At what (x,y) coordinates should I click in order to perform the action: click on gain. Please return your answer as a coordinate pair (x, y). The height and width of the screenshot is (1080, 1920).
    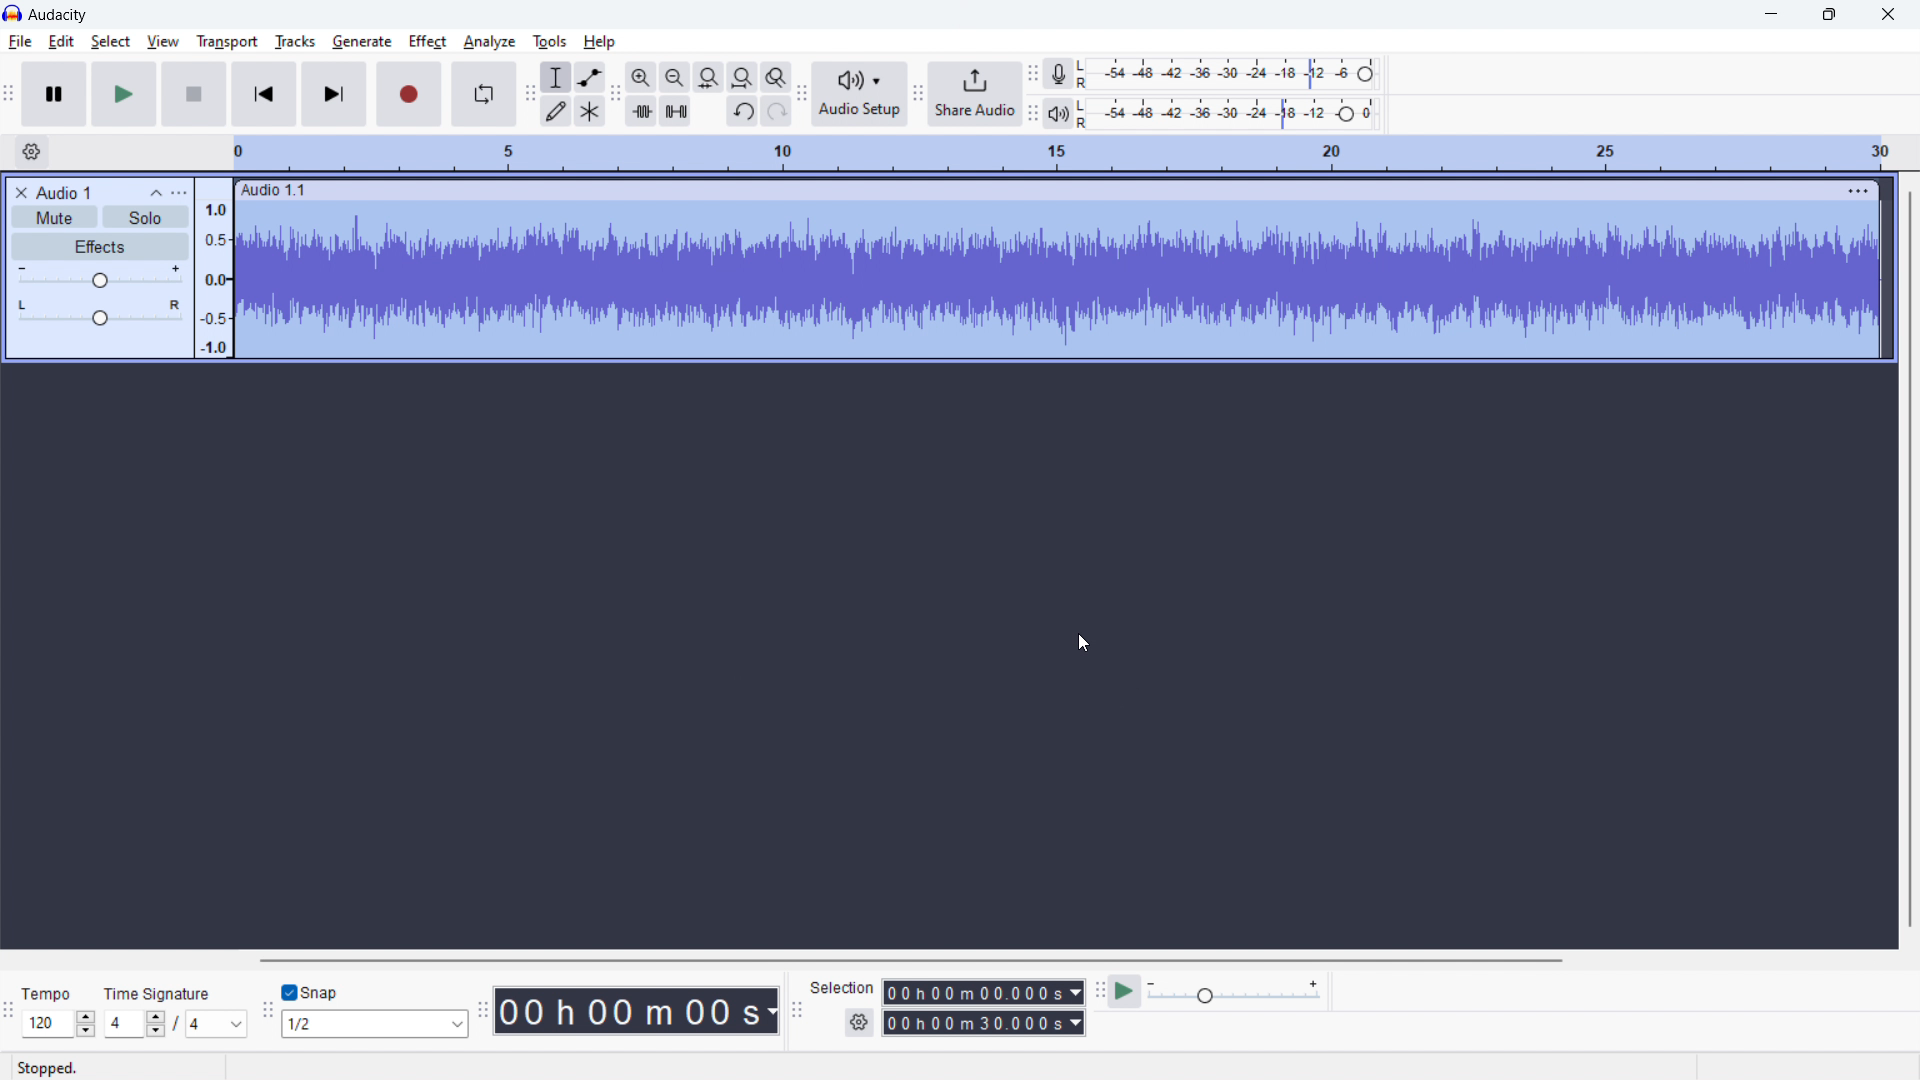
    Looking at the image, I should click on (99, 277).